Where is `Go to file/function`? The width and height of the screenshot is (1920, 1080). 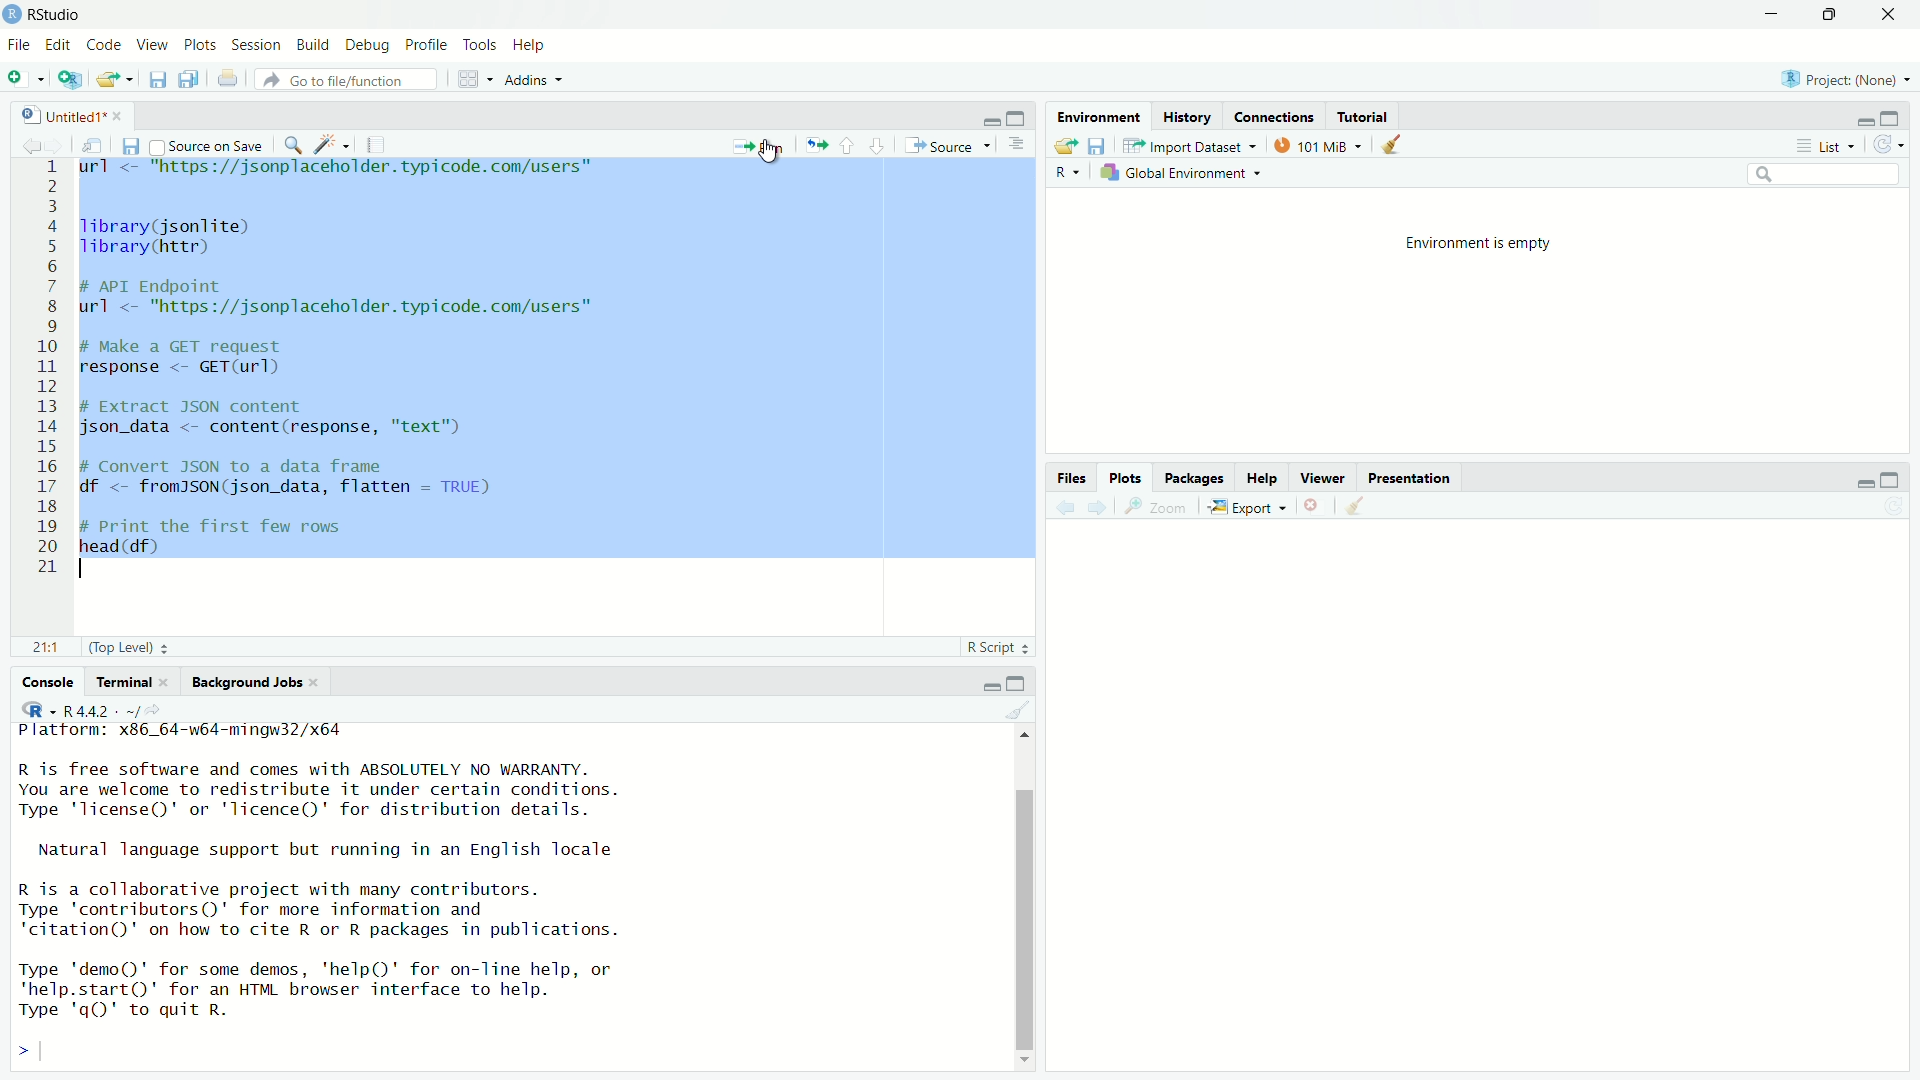
Go to file/function is located at coordinates (352, 78).